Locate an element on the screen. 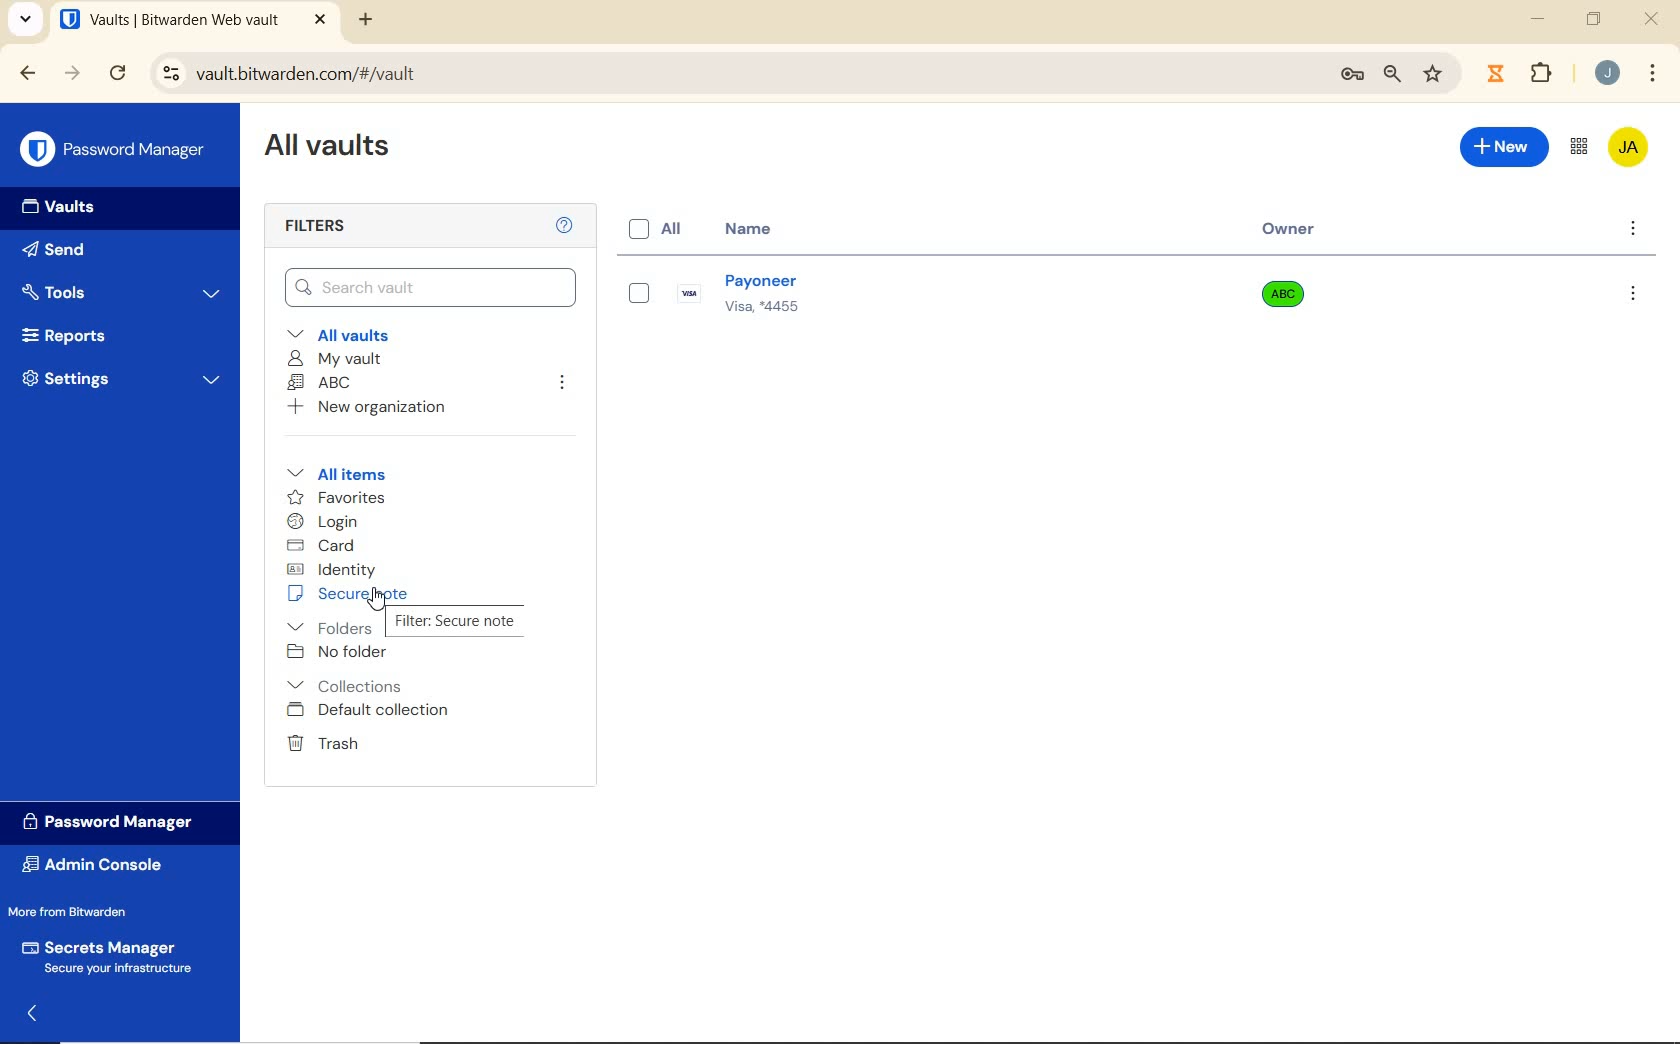 Image resolution: width=1680 pixels, height=1044 pixels. Help is located at coordinates (567, 226).